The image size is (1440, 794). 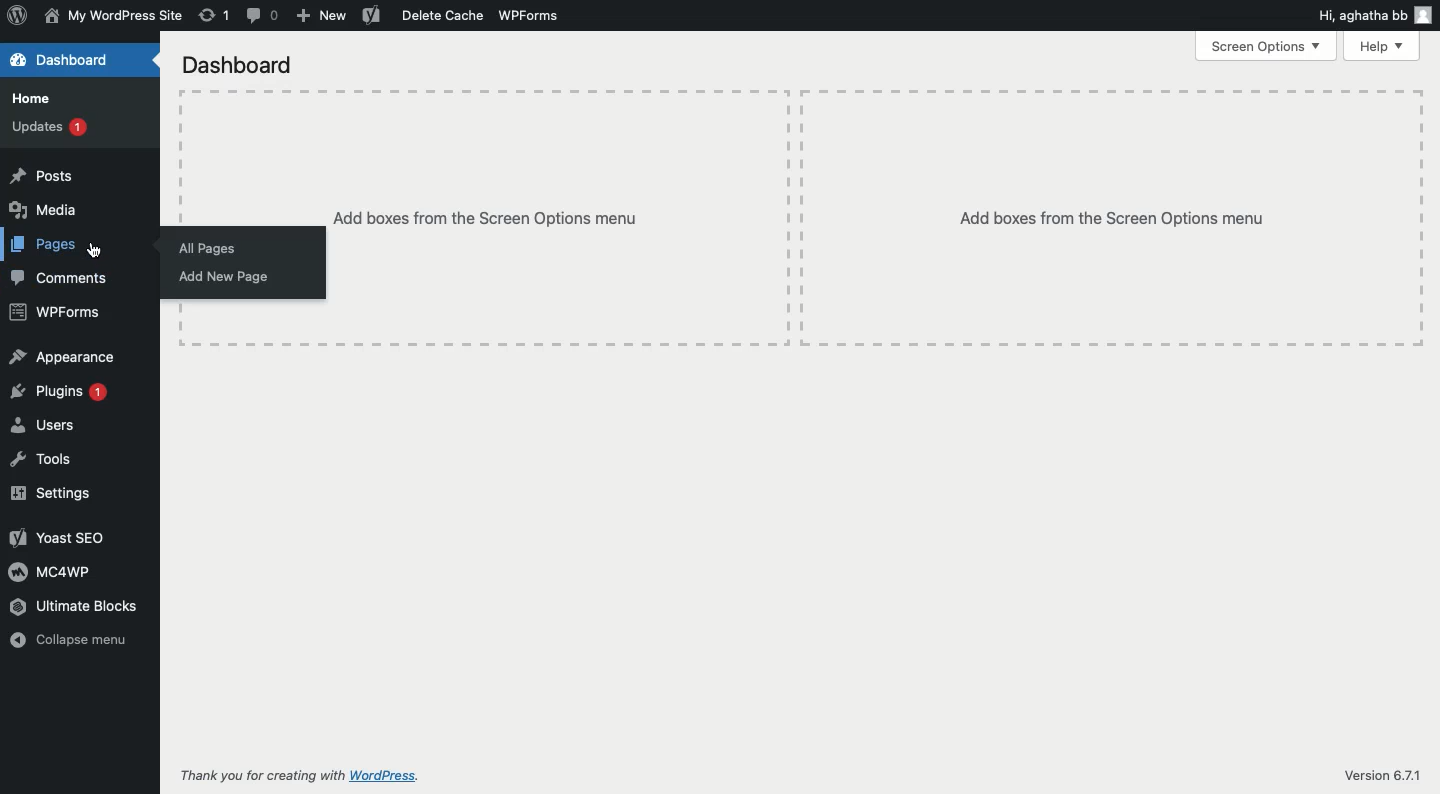 I want to click on Plugins, so click(x=58, y=394).